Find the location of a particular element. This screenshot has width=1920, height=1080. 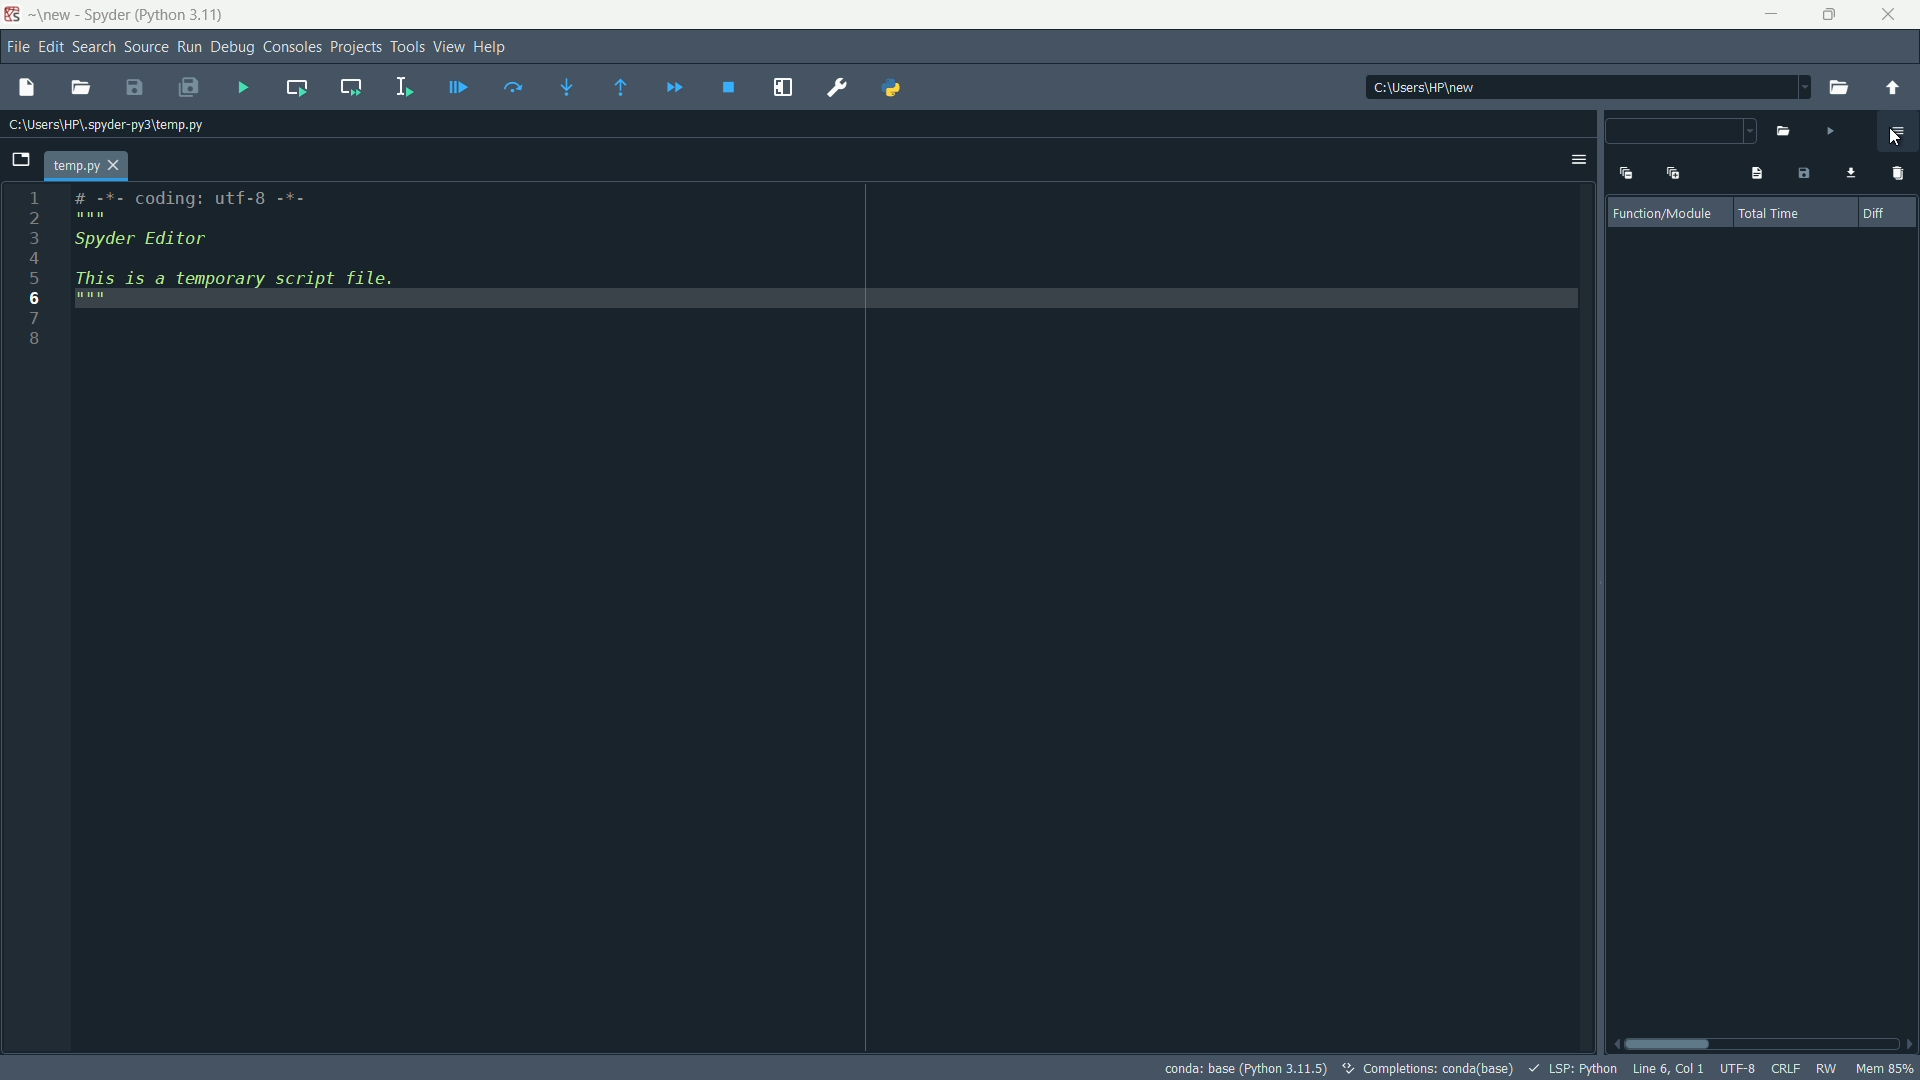

file encoding is located at coordinates (1737, 1070).